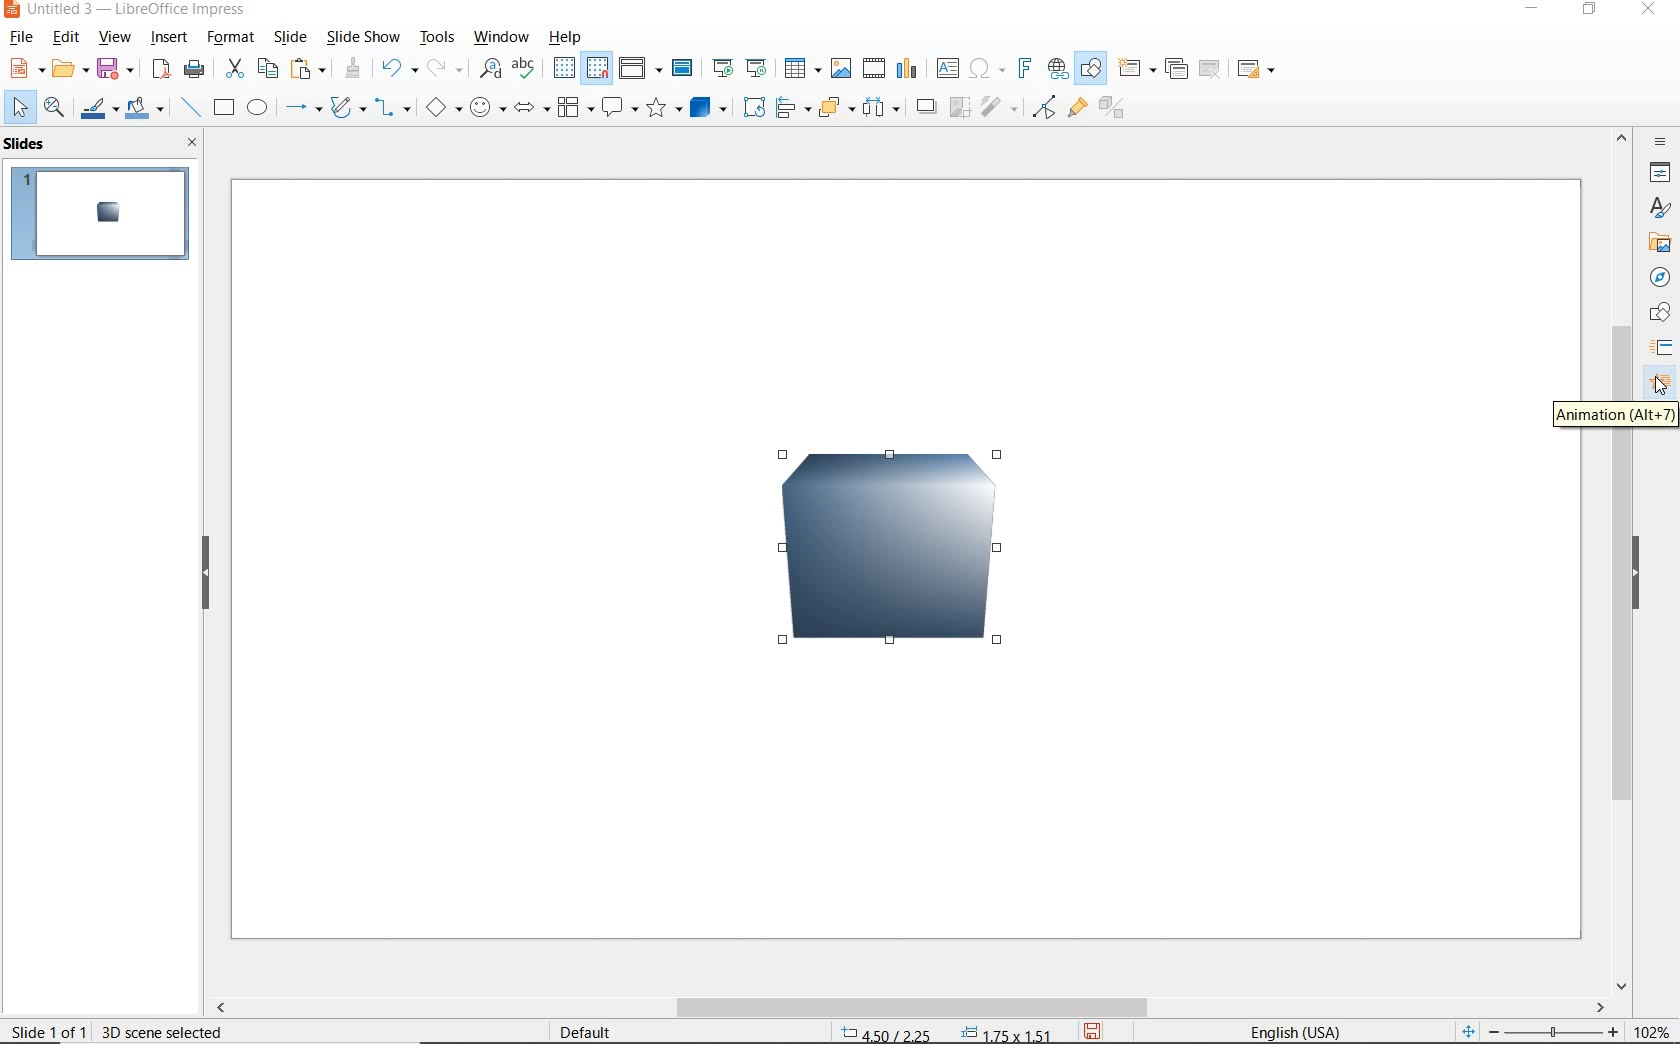 This screenshot has width=1680, height=1044. I want to click on show draw functions, so click(1089, 69).